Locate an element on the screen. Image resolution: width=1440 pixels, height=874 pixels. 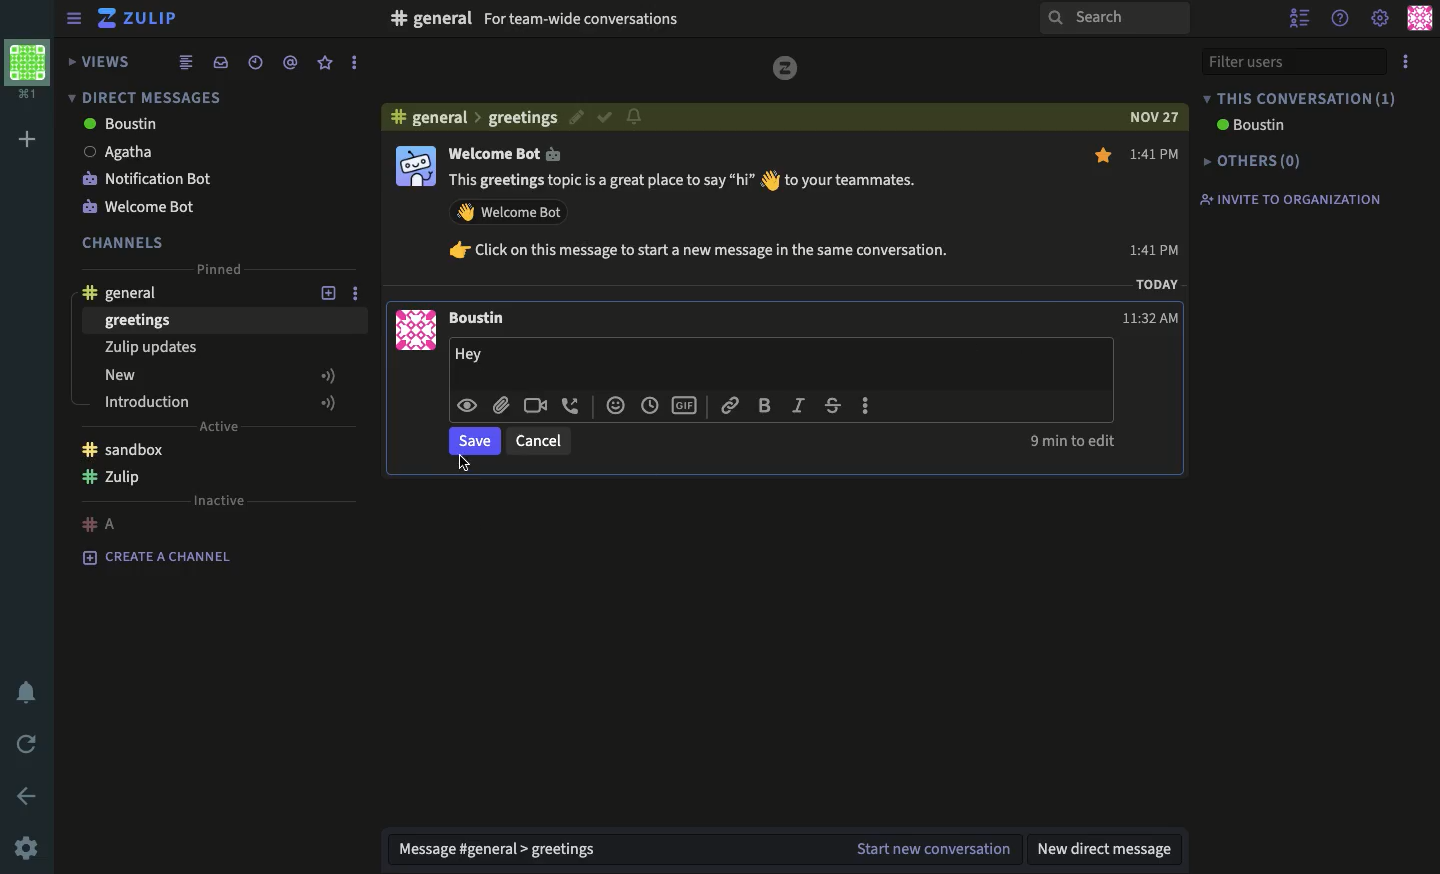
notification  is located at coordinates (636, 118).